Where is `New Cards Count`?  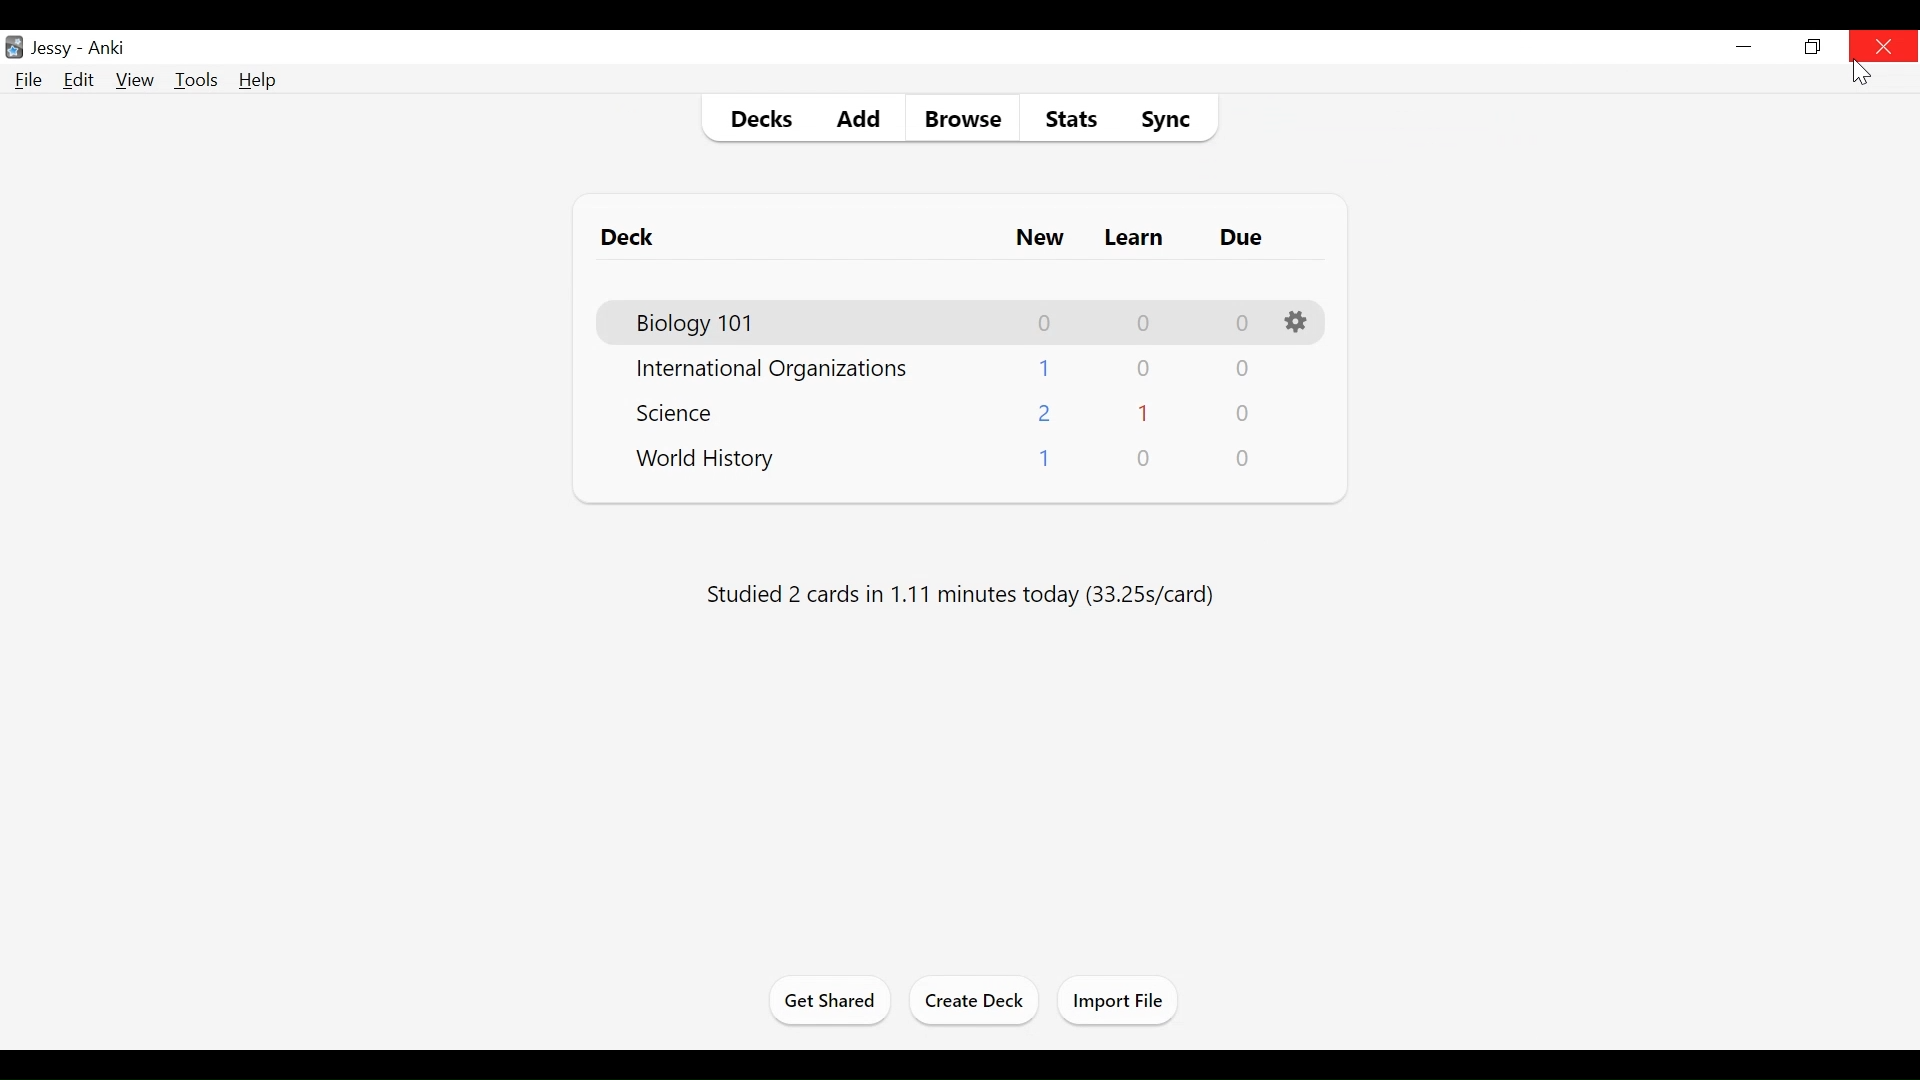
New Cards Count is located at coordinates (1043, 369).